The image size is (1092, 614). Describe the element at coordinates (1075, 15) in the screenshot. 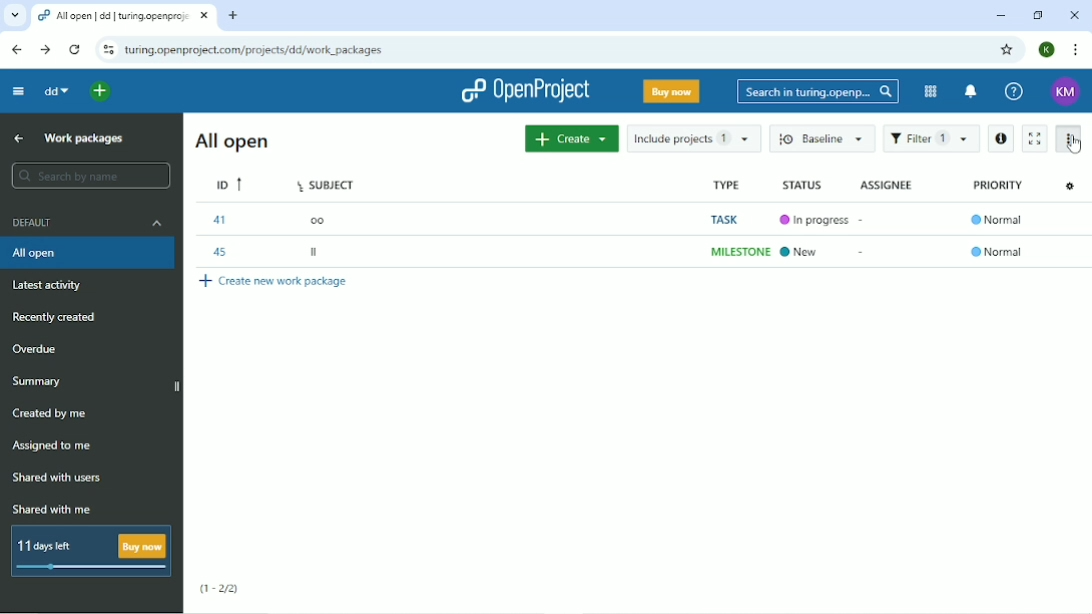

I see `Close` at that location.